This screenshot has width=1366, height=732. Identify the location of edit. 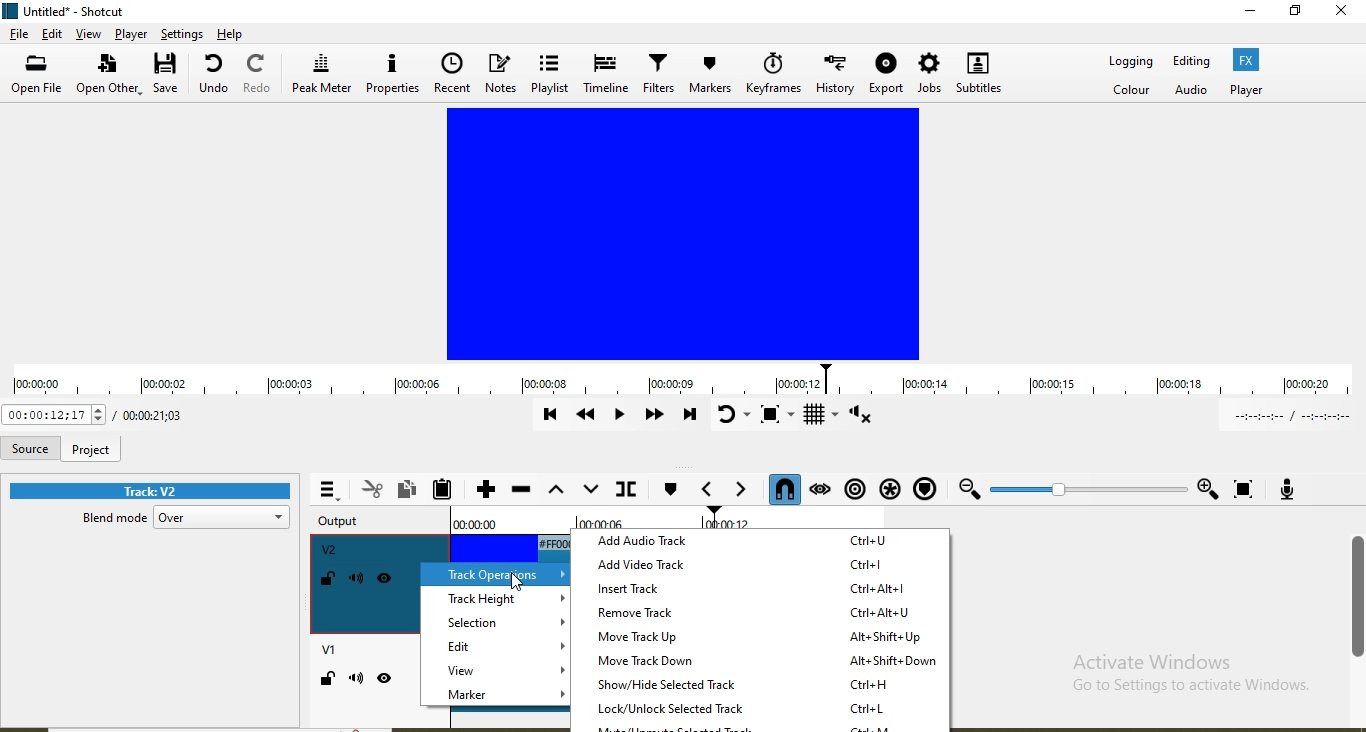
(51, 34).